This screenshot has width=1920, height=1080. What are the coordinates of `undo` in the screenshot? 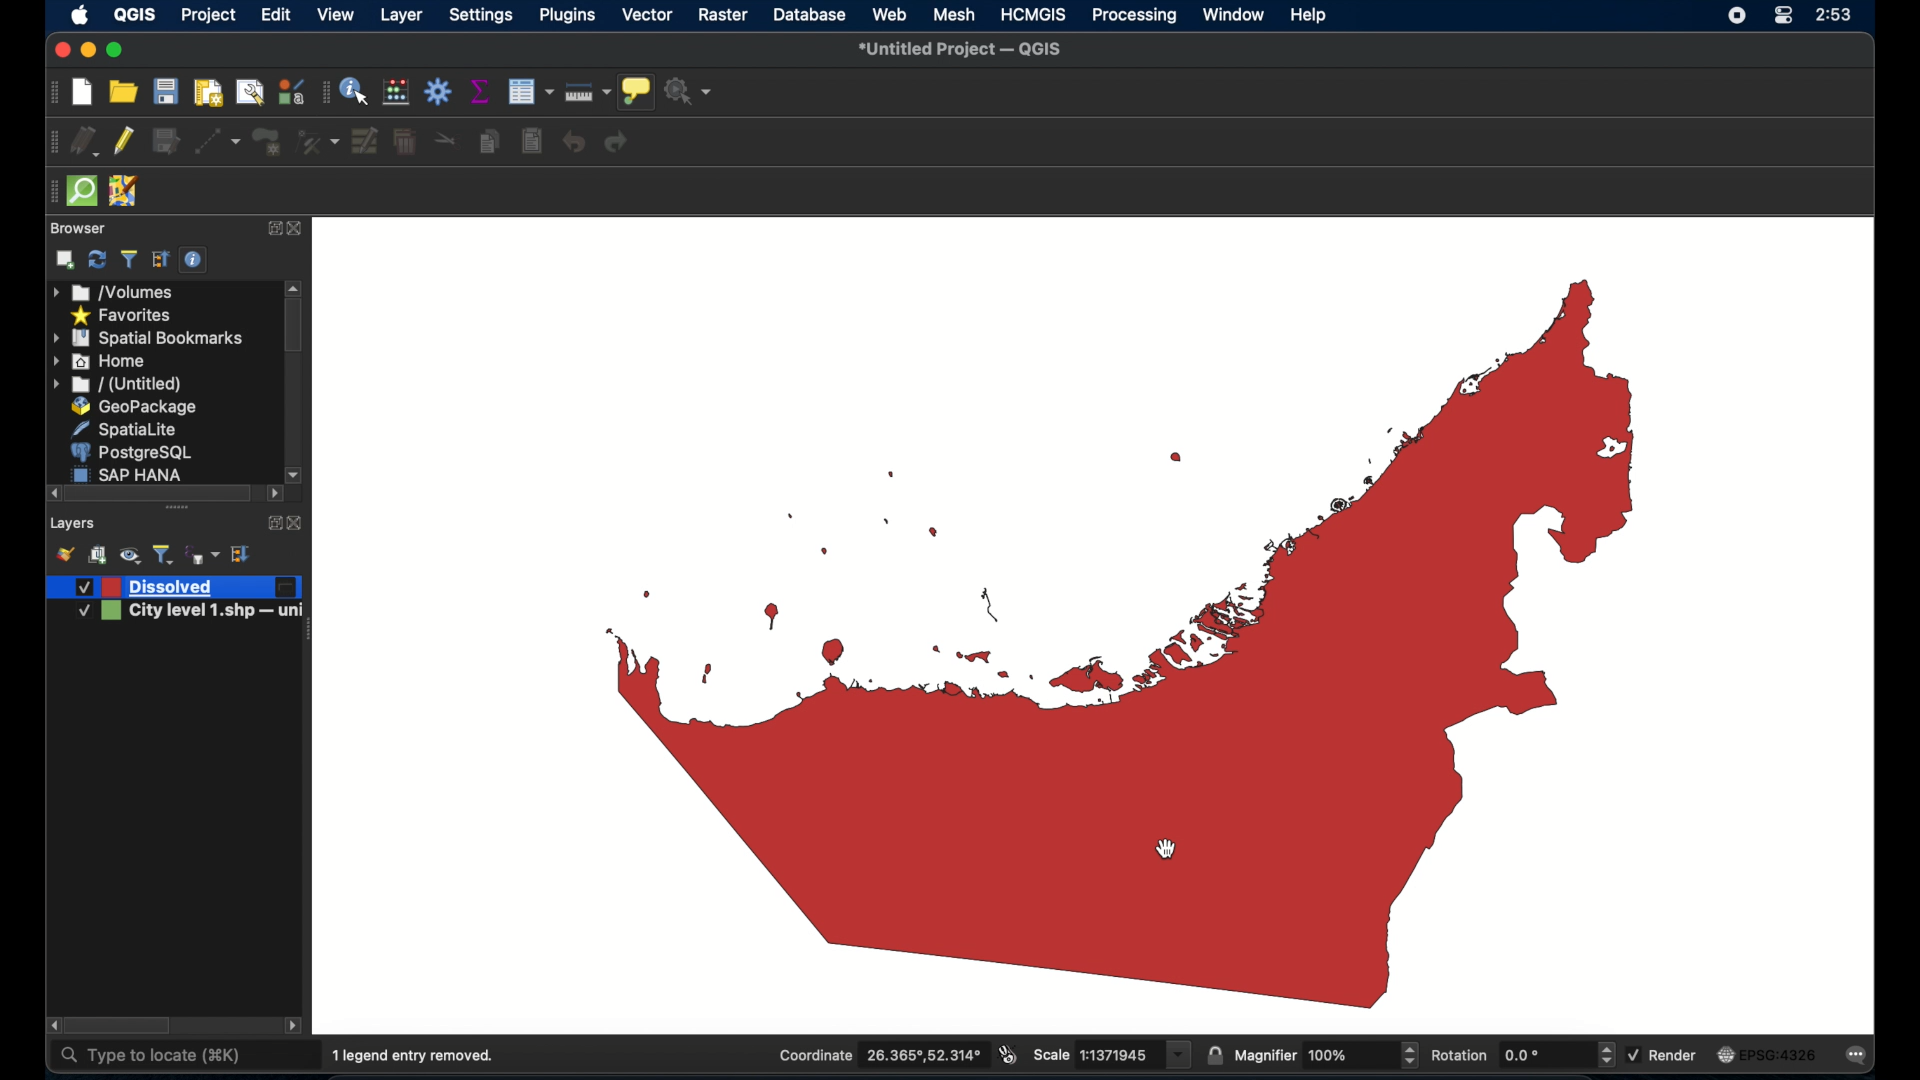 It's located at (573, 142).